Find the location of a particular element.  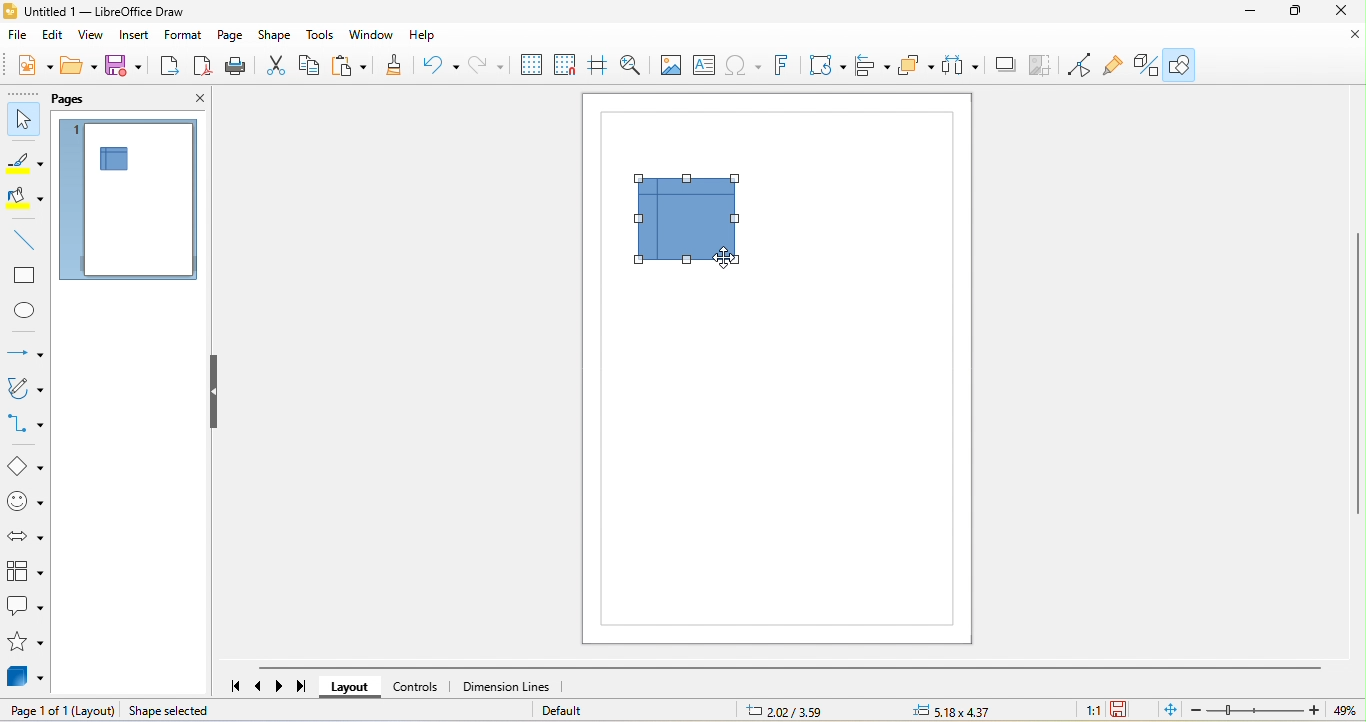

3d object is located at coordinates (28, 679).